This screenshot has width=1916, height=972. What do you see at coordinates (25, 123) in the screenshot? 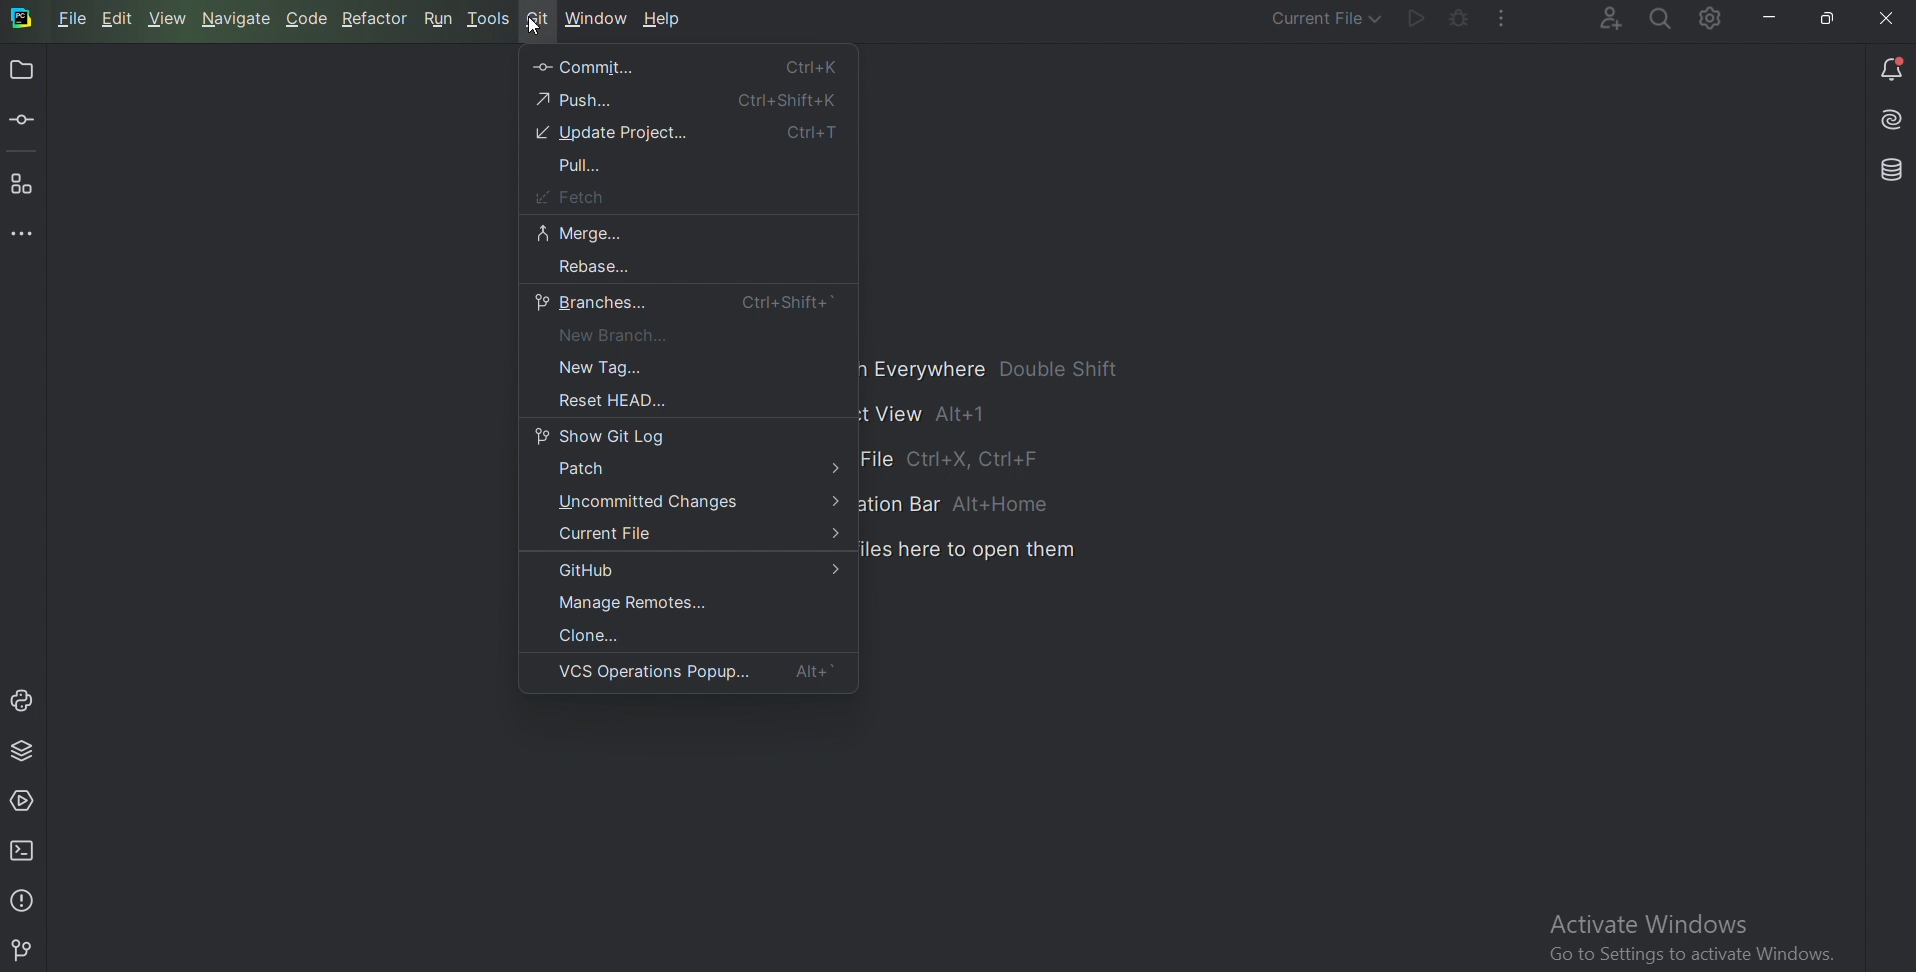
I see `Commit` at bounding box center [25, 123].